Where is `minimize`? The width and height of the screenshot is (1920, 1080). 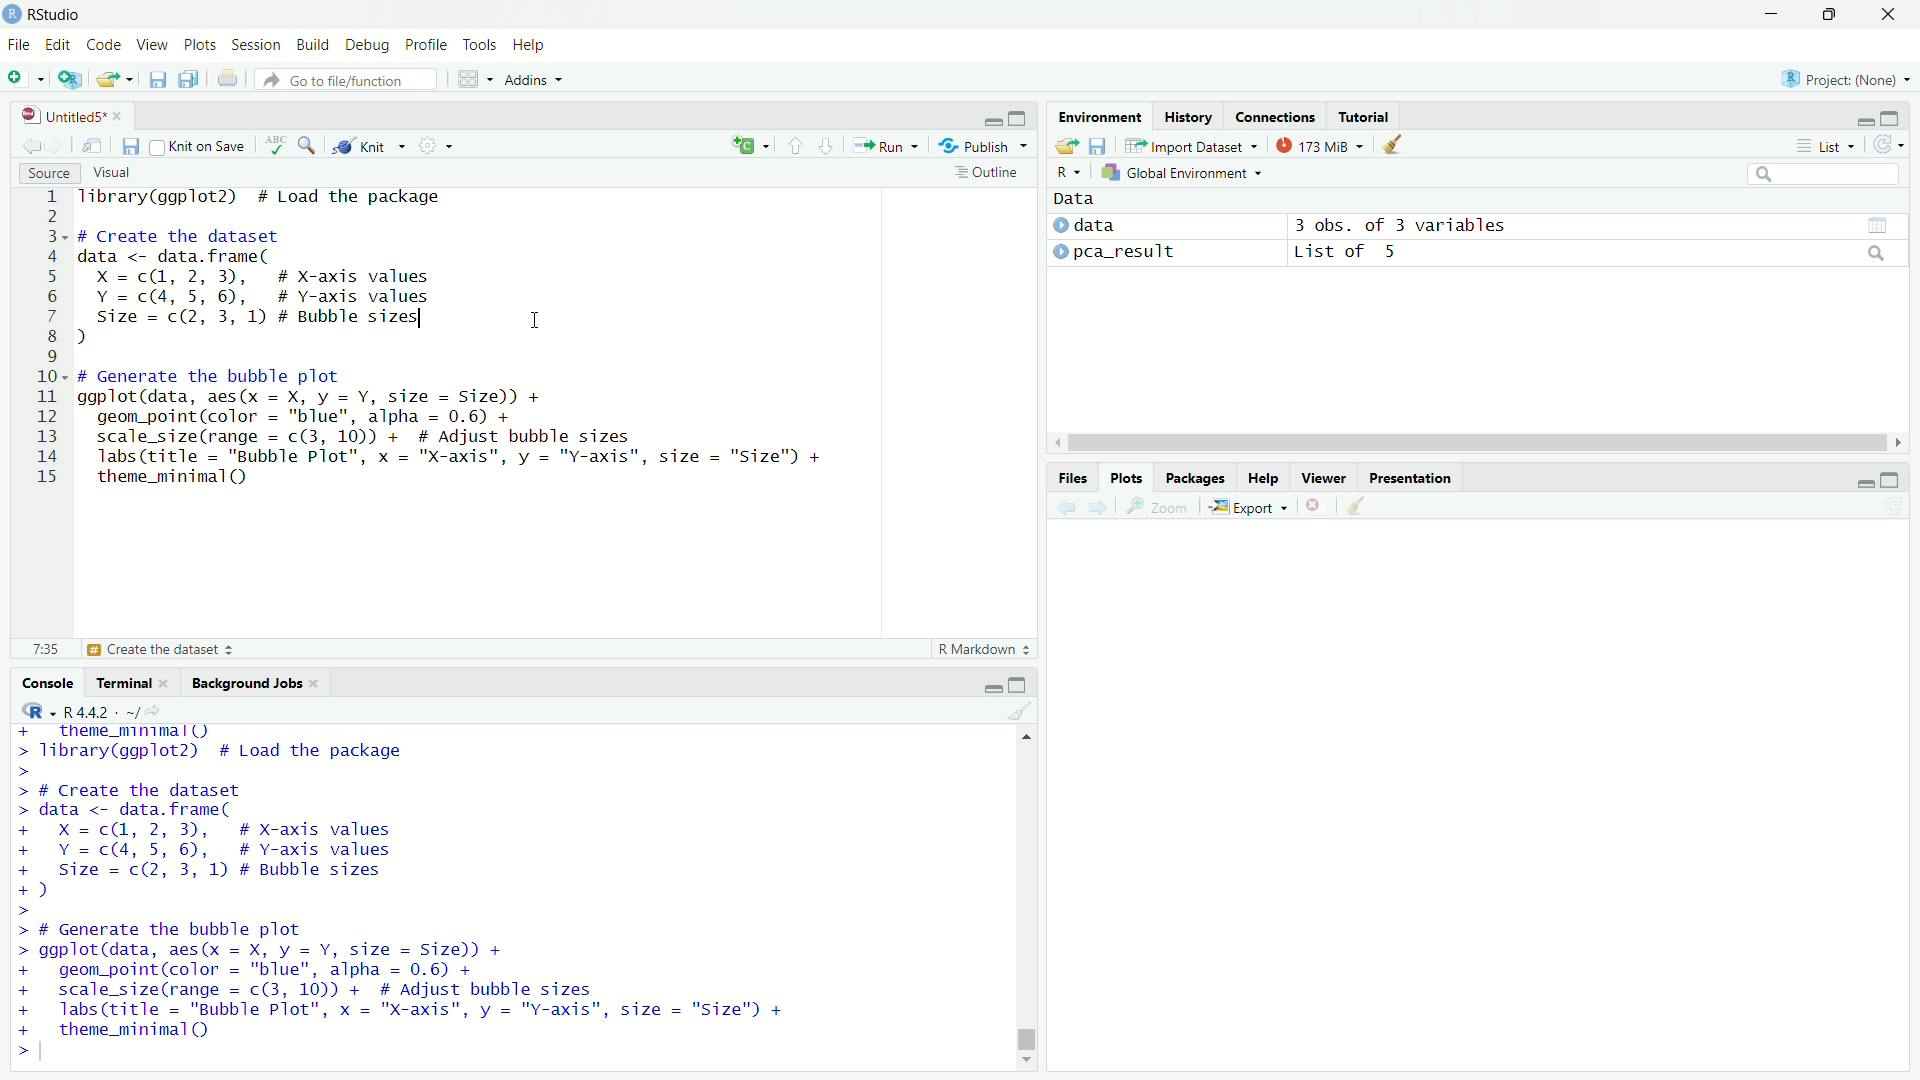 minimize is located at coordinates (991, 685).